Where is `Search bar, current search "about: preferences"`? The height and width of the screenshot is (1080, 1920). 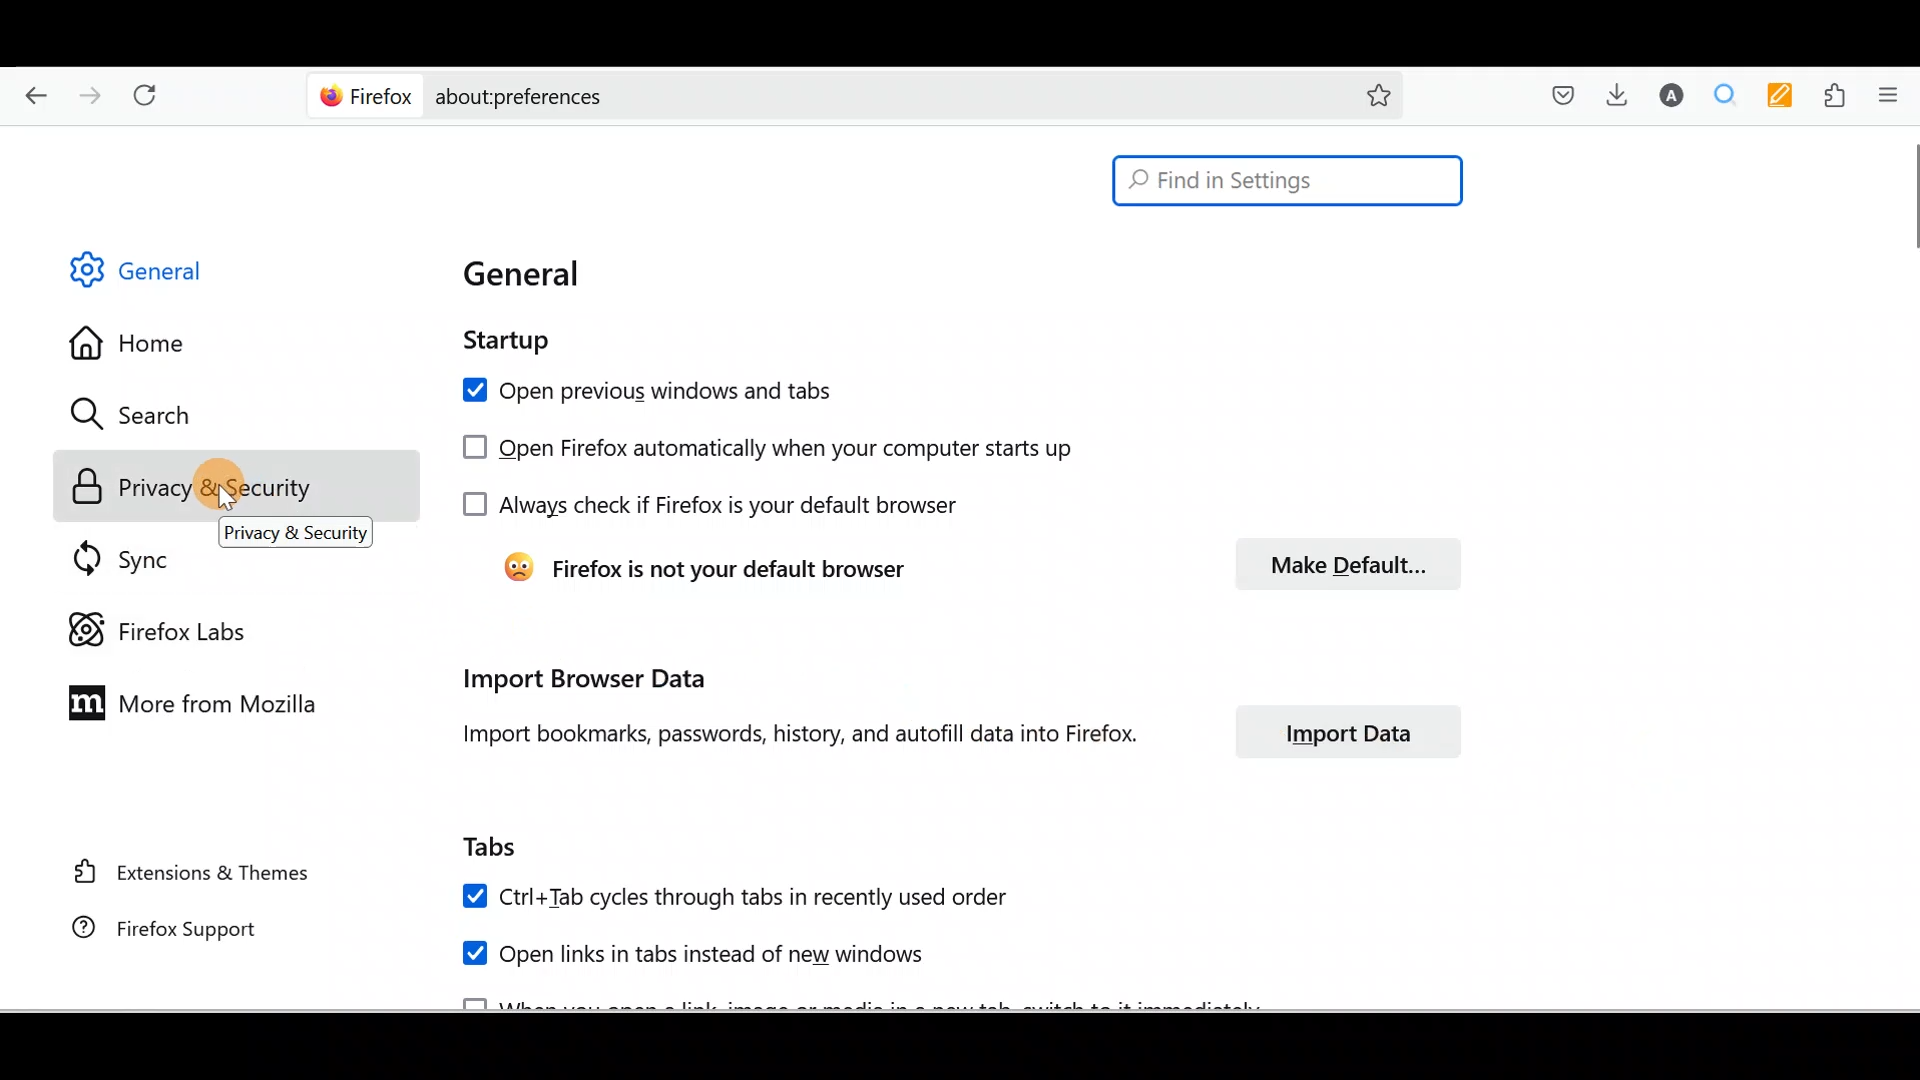
Search bar, current search "about: preferences" is located at coordinates (879, 97).